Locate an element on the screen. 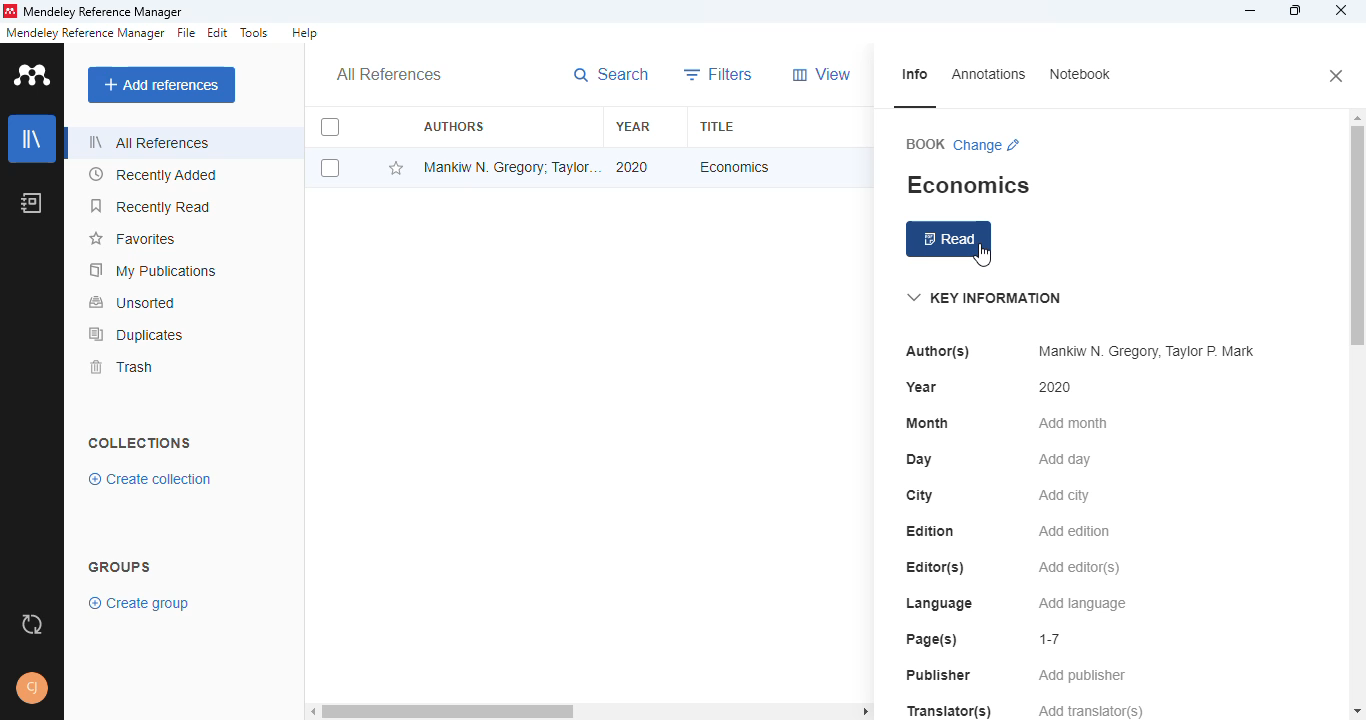 The image size is (1366, 720). profile is located at coordinates (33, 688).